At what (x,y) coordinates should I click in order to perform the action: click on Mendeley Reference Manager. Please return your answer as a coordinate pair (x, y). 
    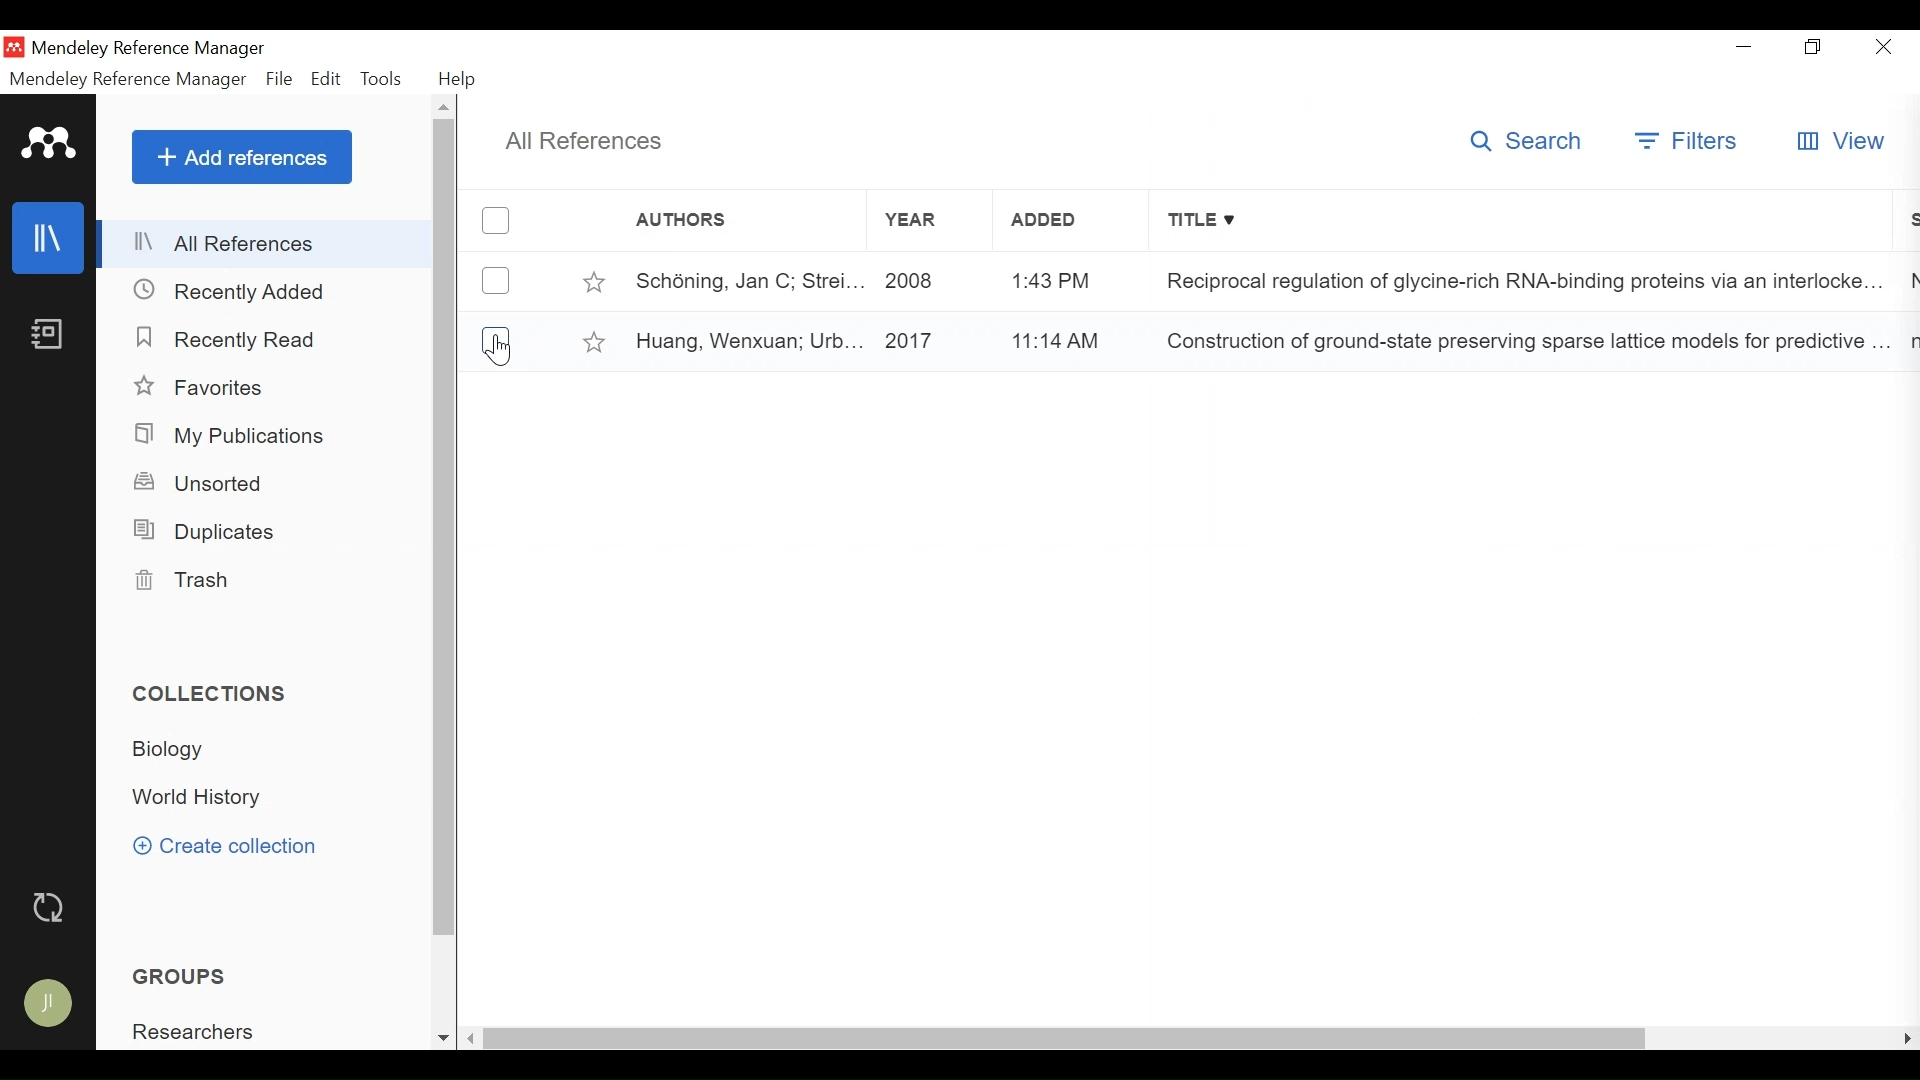
    Looking at the image, I should click on (151, 49).